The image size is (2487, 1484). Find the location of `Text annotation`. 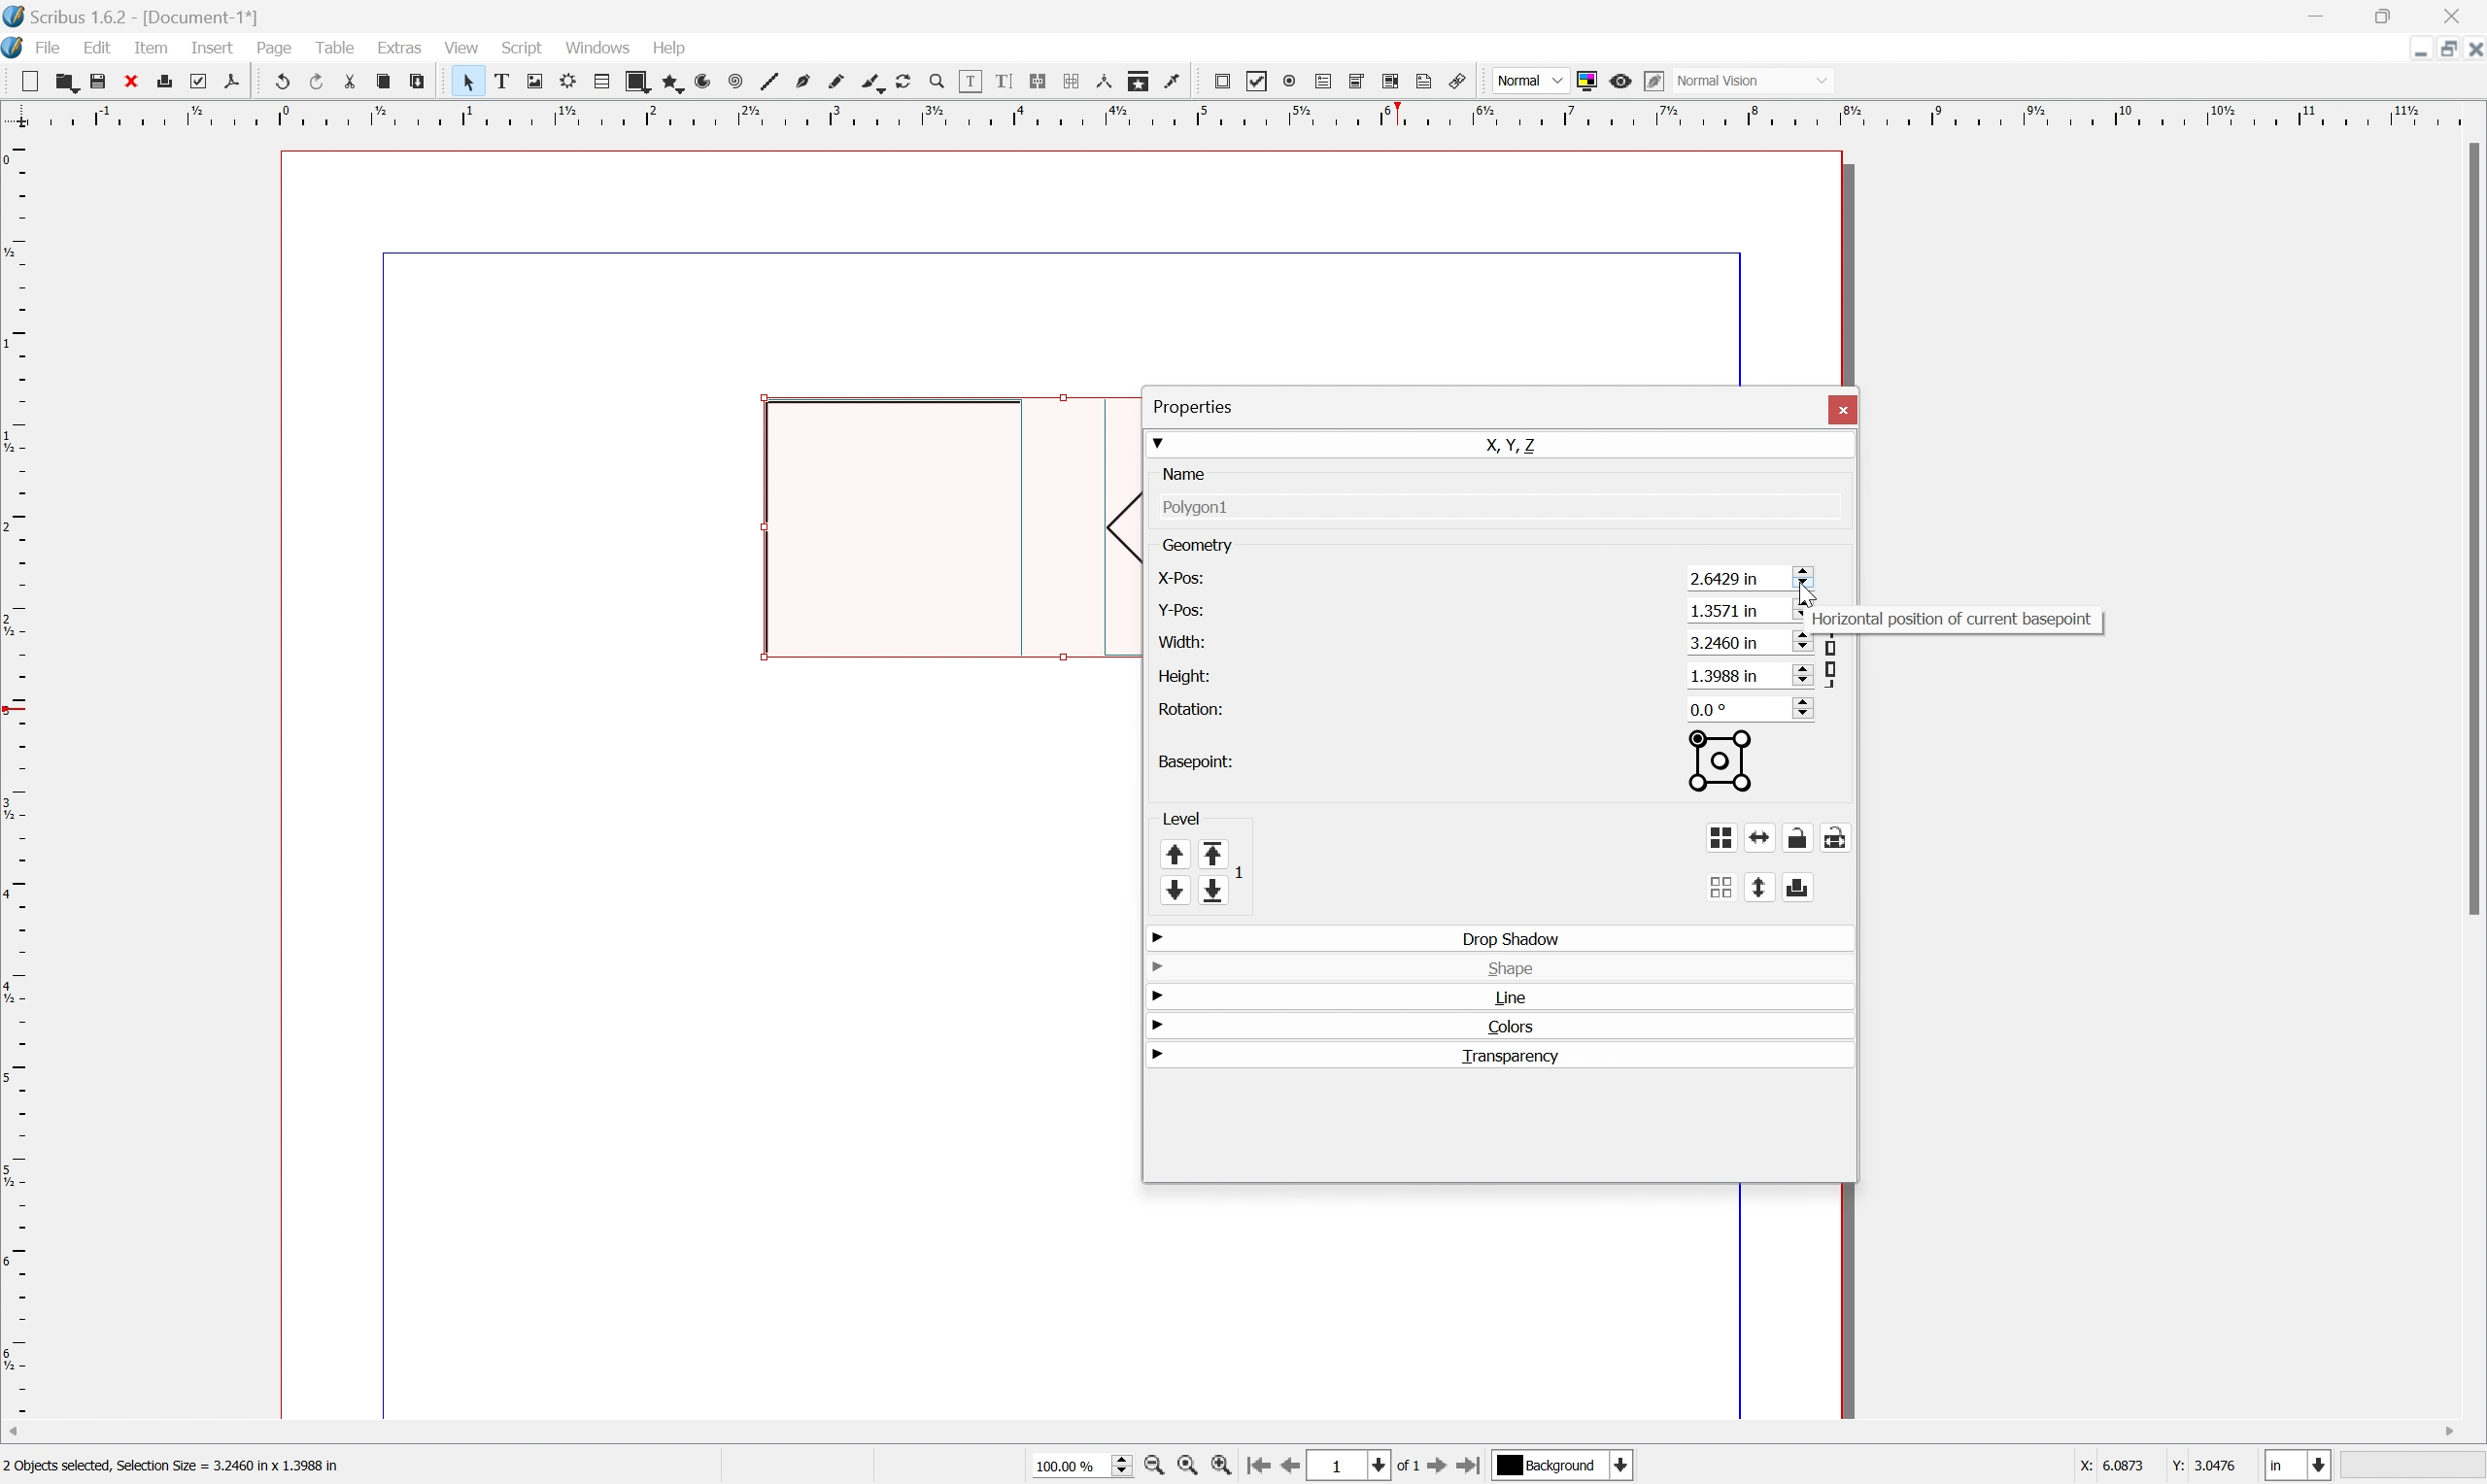

Text annotation is located at coordinates (1422, 81).